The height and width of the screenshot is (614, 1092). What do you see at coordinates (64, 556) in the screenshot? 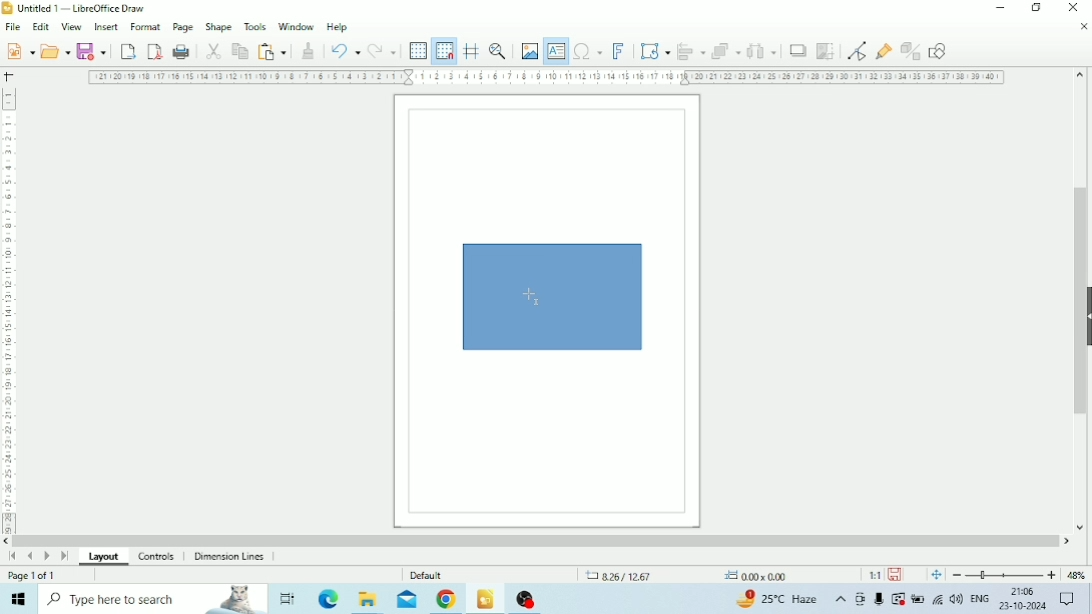
I see `Scroll to last page` at bounding box center [64, 556].